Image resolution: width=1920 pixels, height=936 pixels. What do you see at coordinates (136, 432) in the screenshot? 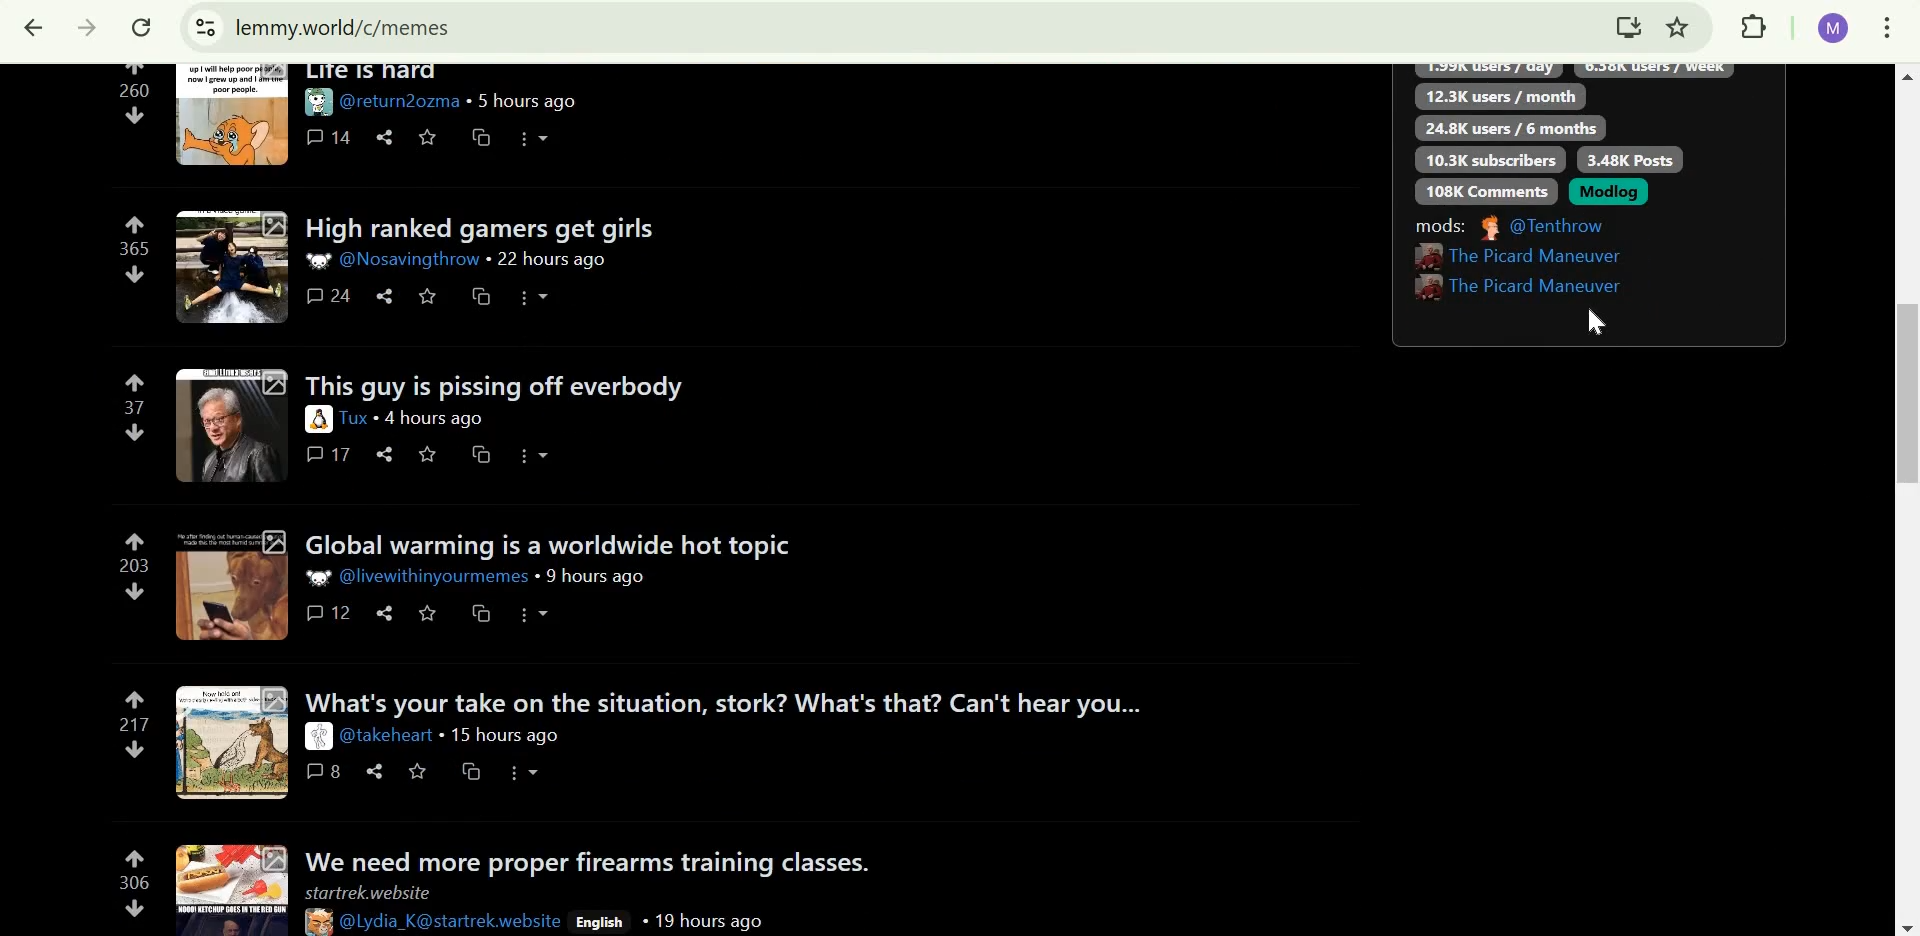
I see `downvote` at bounding box center [136, 432].